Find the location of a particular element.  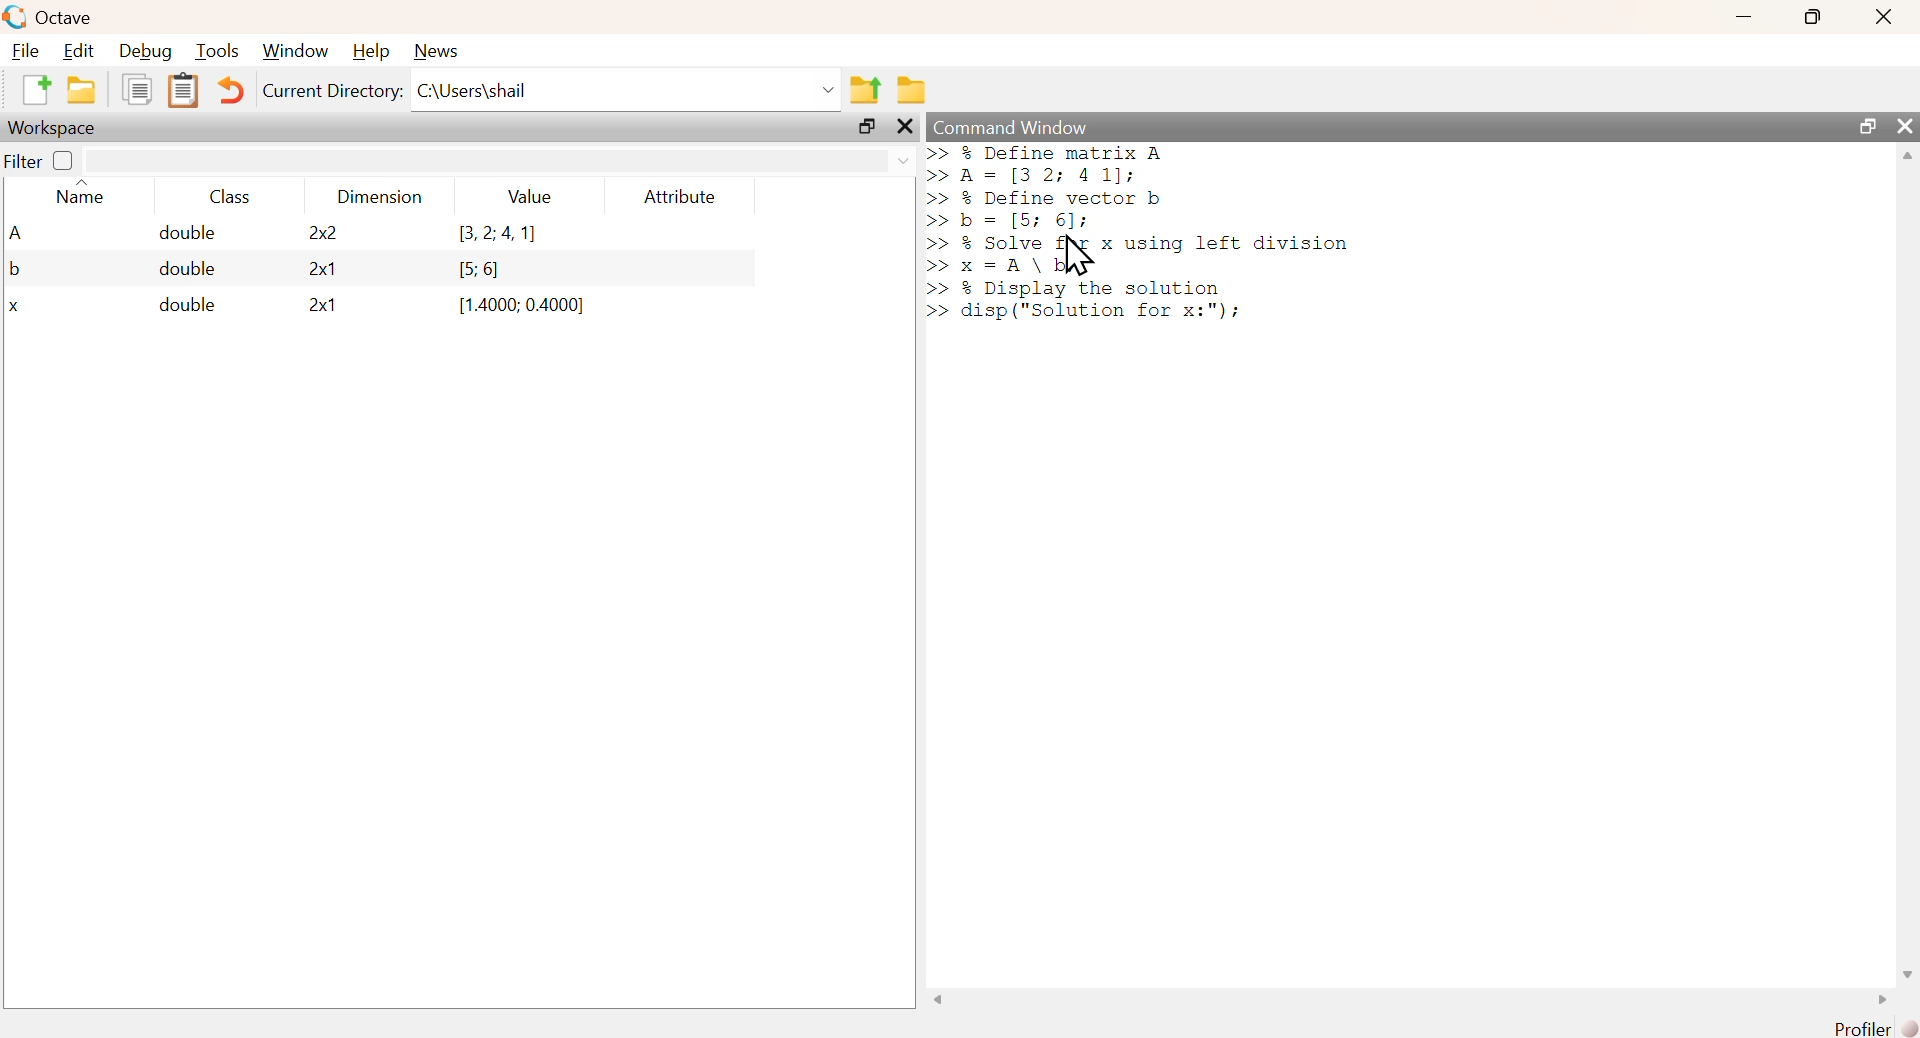

close is located at coordinates (903, 128).